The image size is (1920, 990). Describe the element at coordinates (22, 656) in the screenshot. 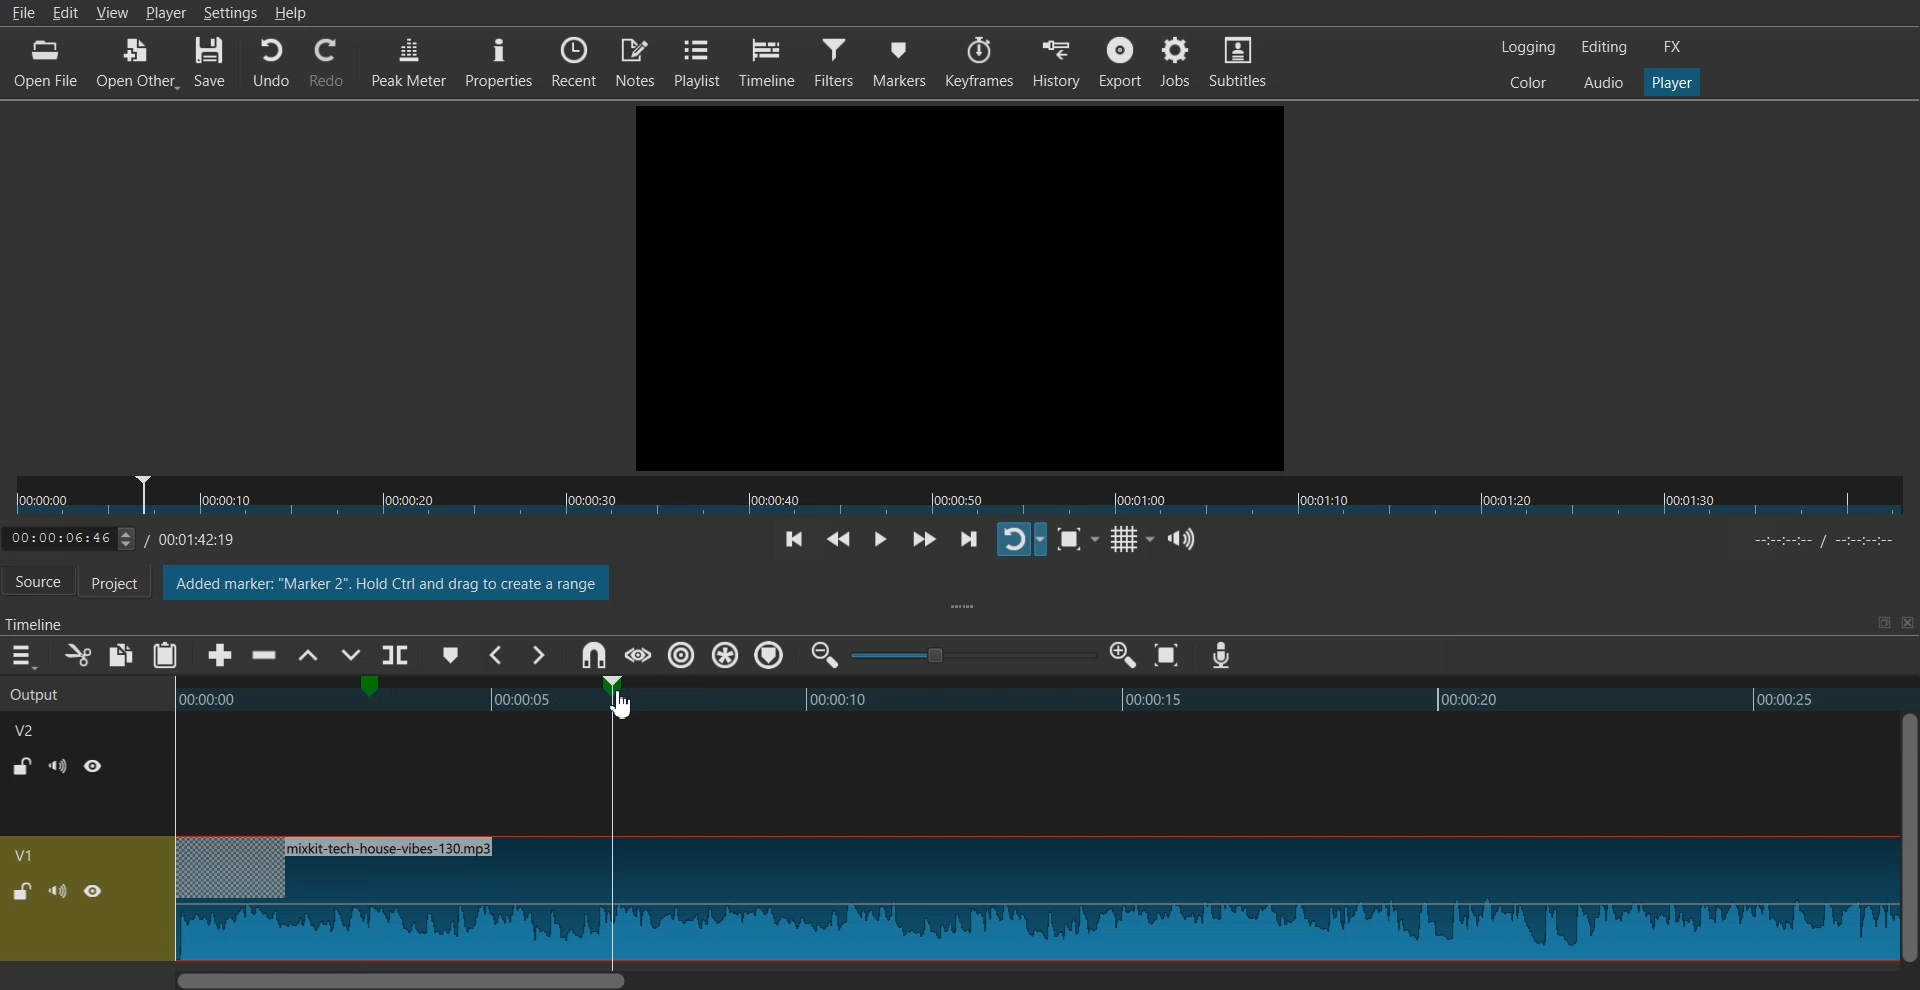

I see `Hamburger menu` at that location.